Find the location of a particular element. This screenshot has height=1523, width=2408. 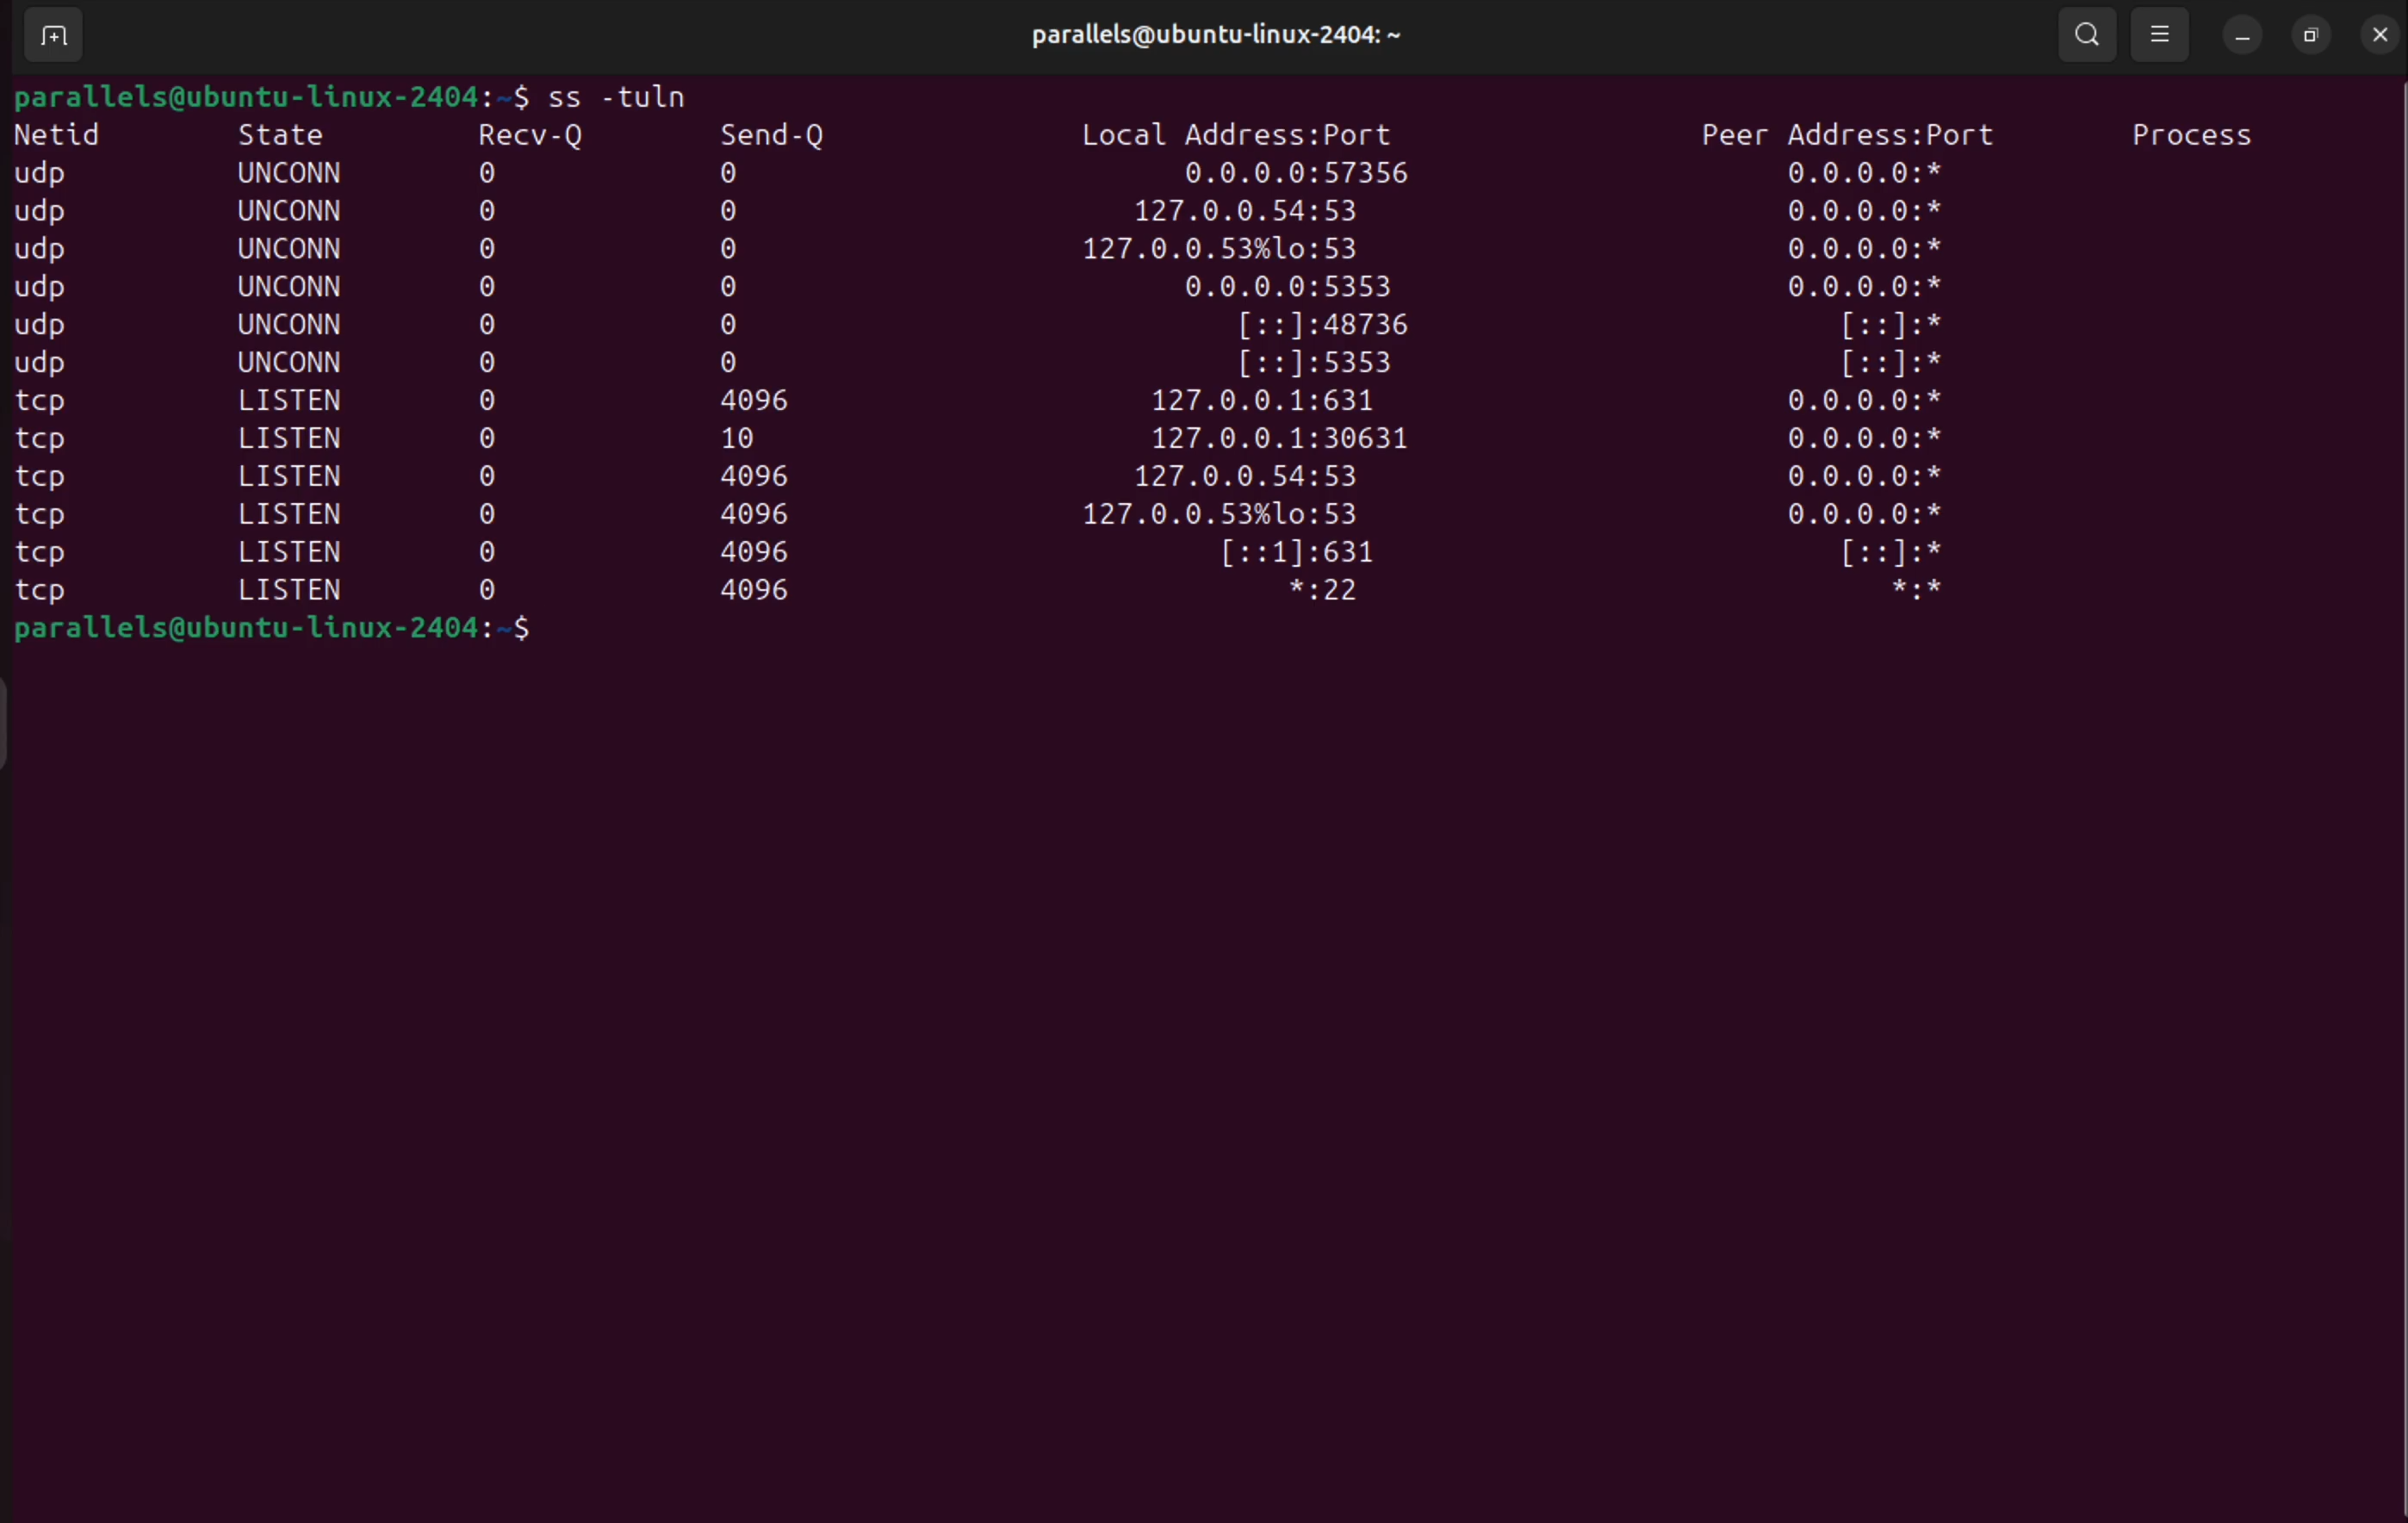

4096 is located at coordinates (758, 399).